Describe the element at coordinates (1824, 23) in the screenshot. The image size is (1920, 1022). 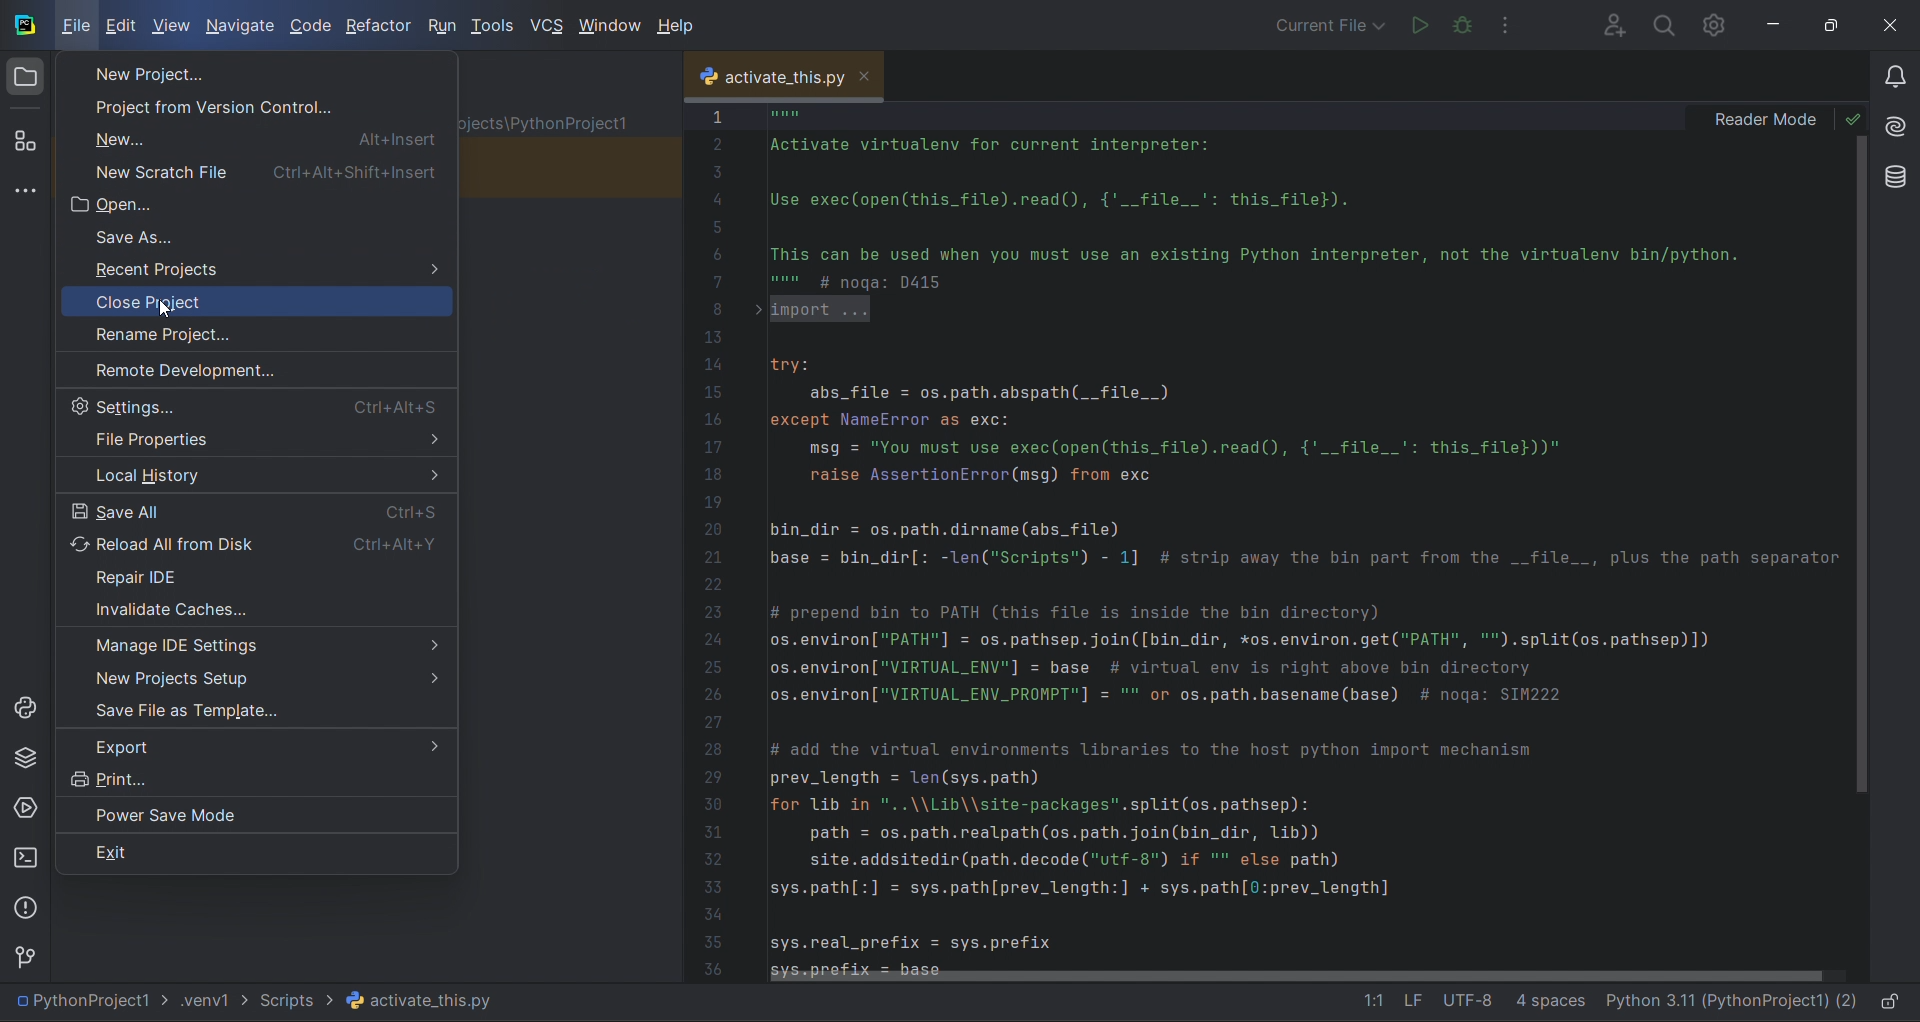
I see `maximize` at that location.